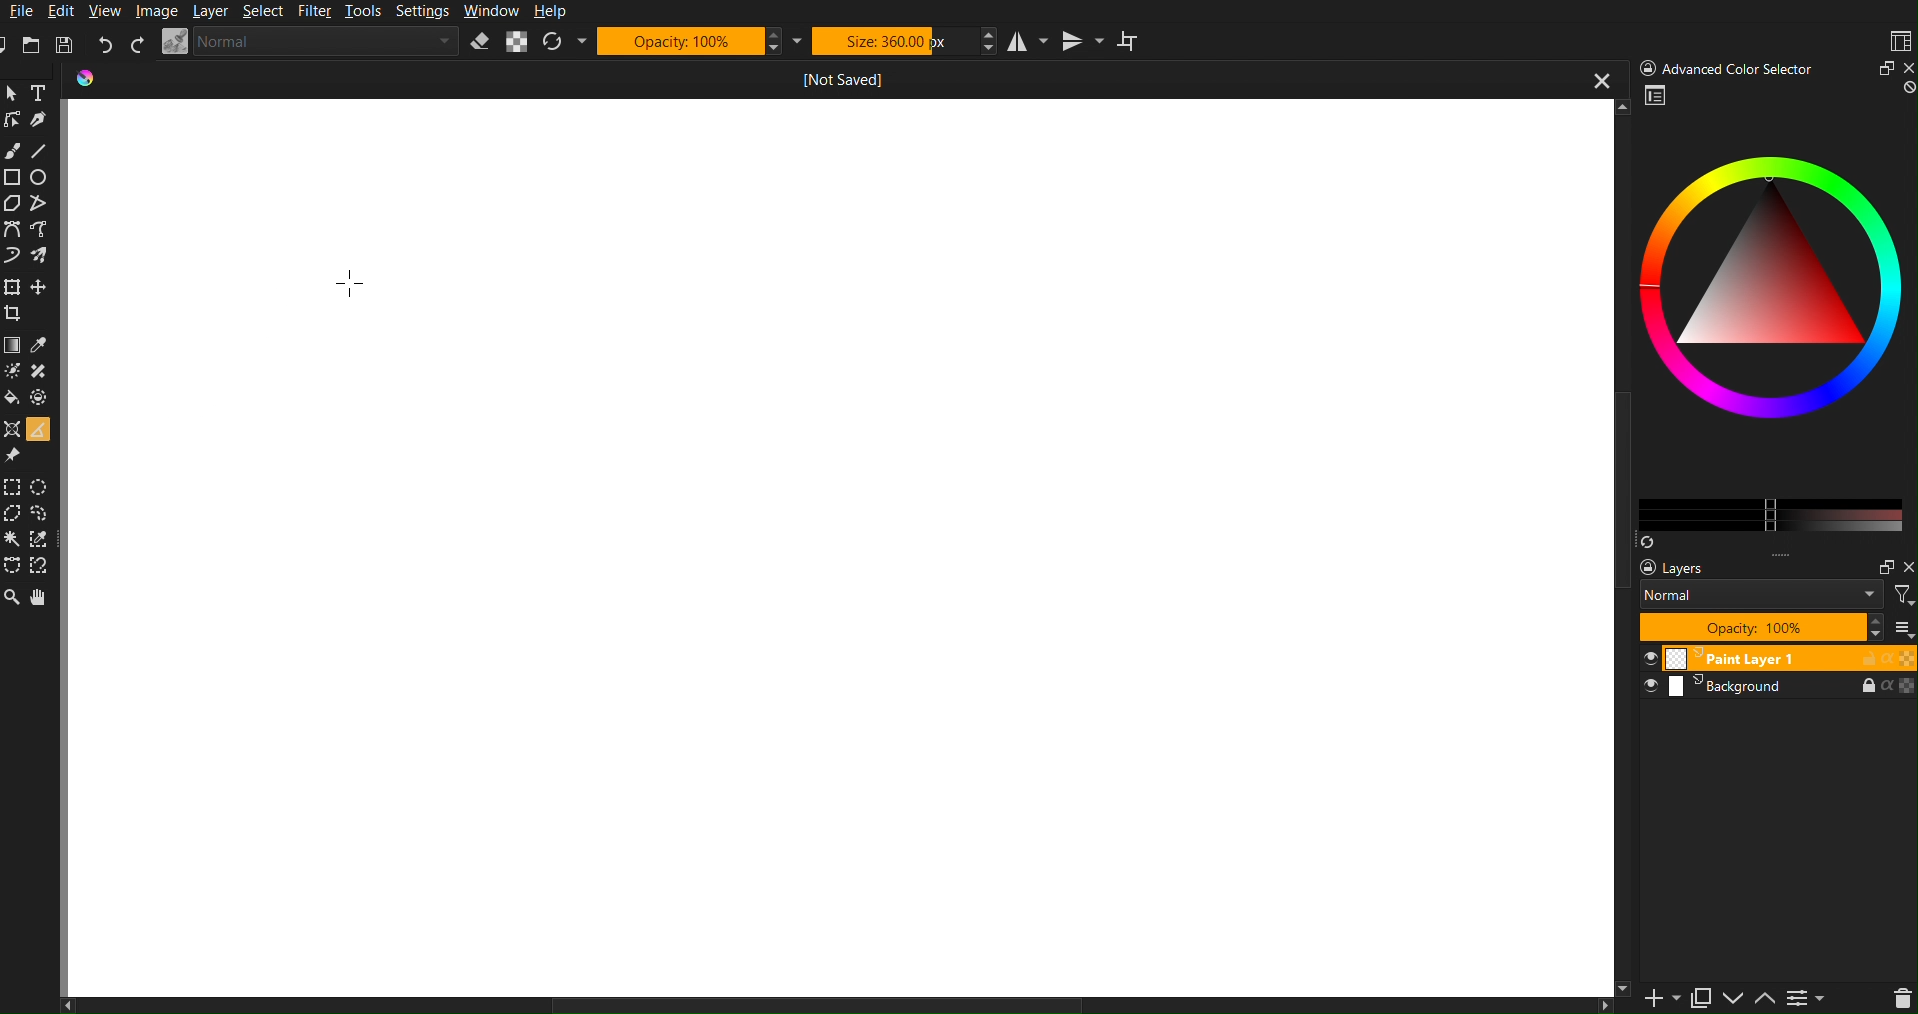 The height and width of the screenshot is (1014, 1918). Describe the element at coordinates (267, 12) in the screenshot. I see `Select` at that location.